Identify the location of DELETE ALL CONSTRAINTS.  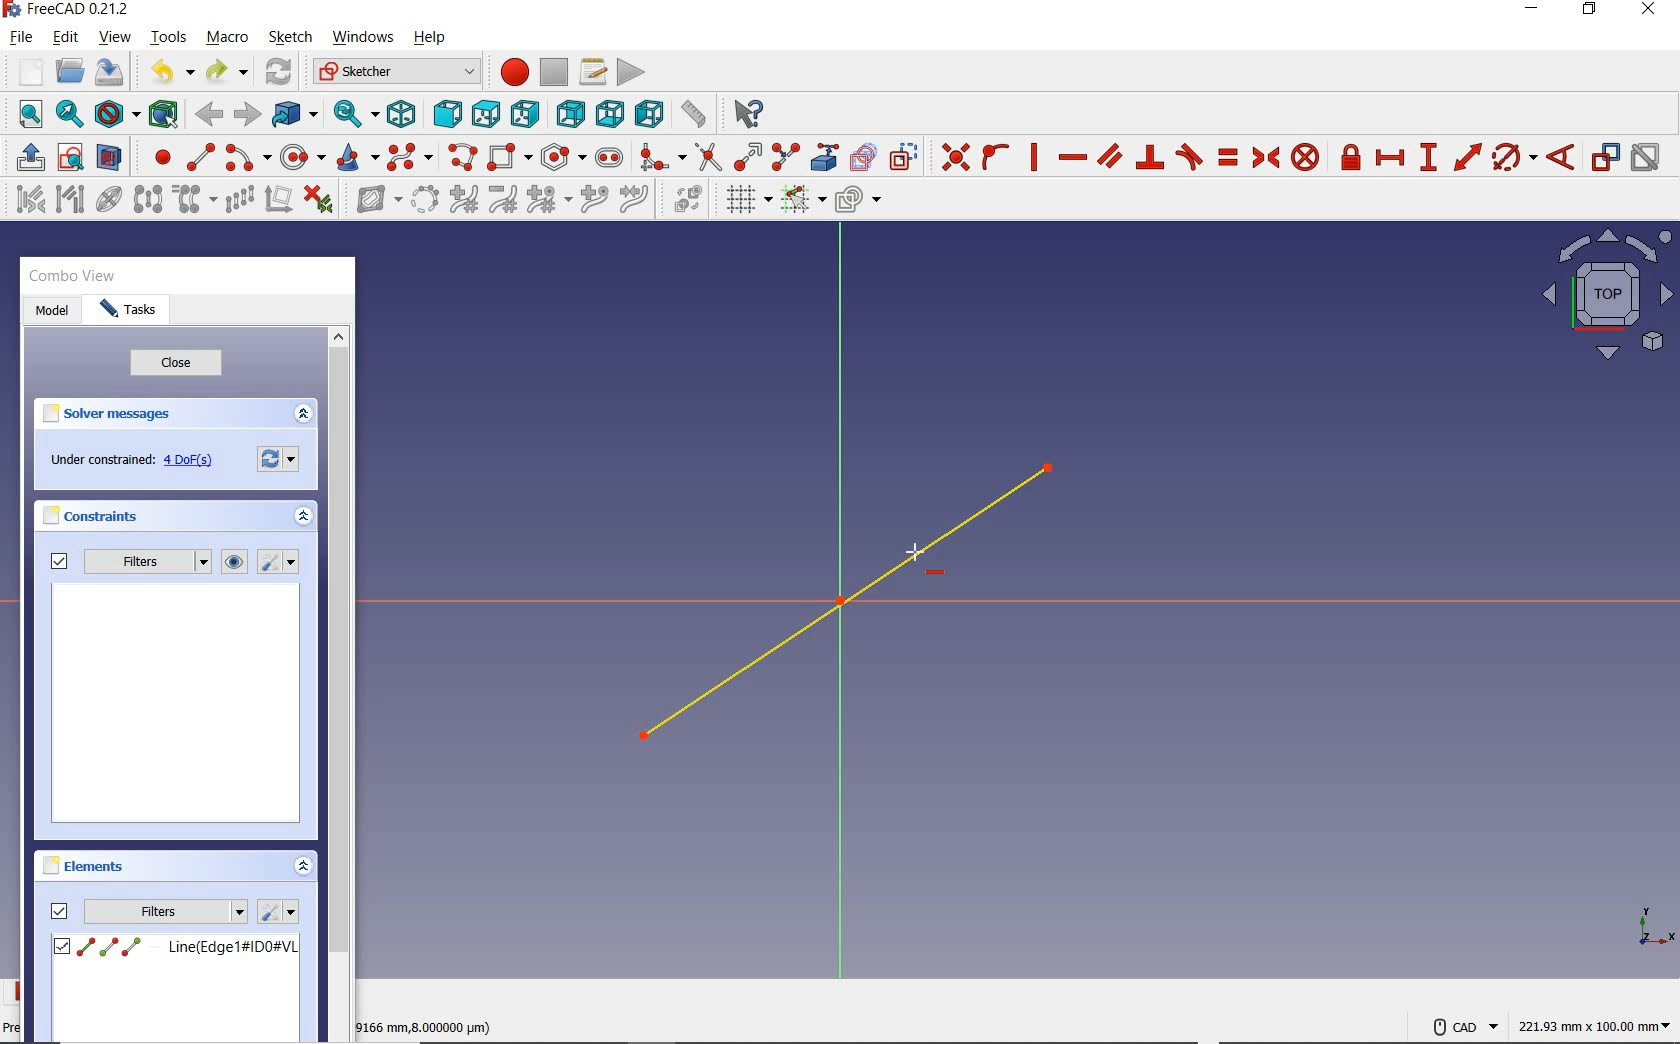
(319, 198).